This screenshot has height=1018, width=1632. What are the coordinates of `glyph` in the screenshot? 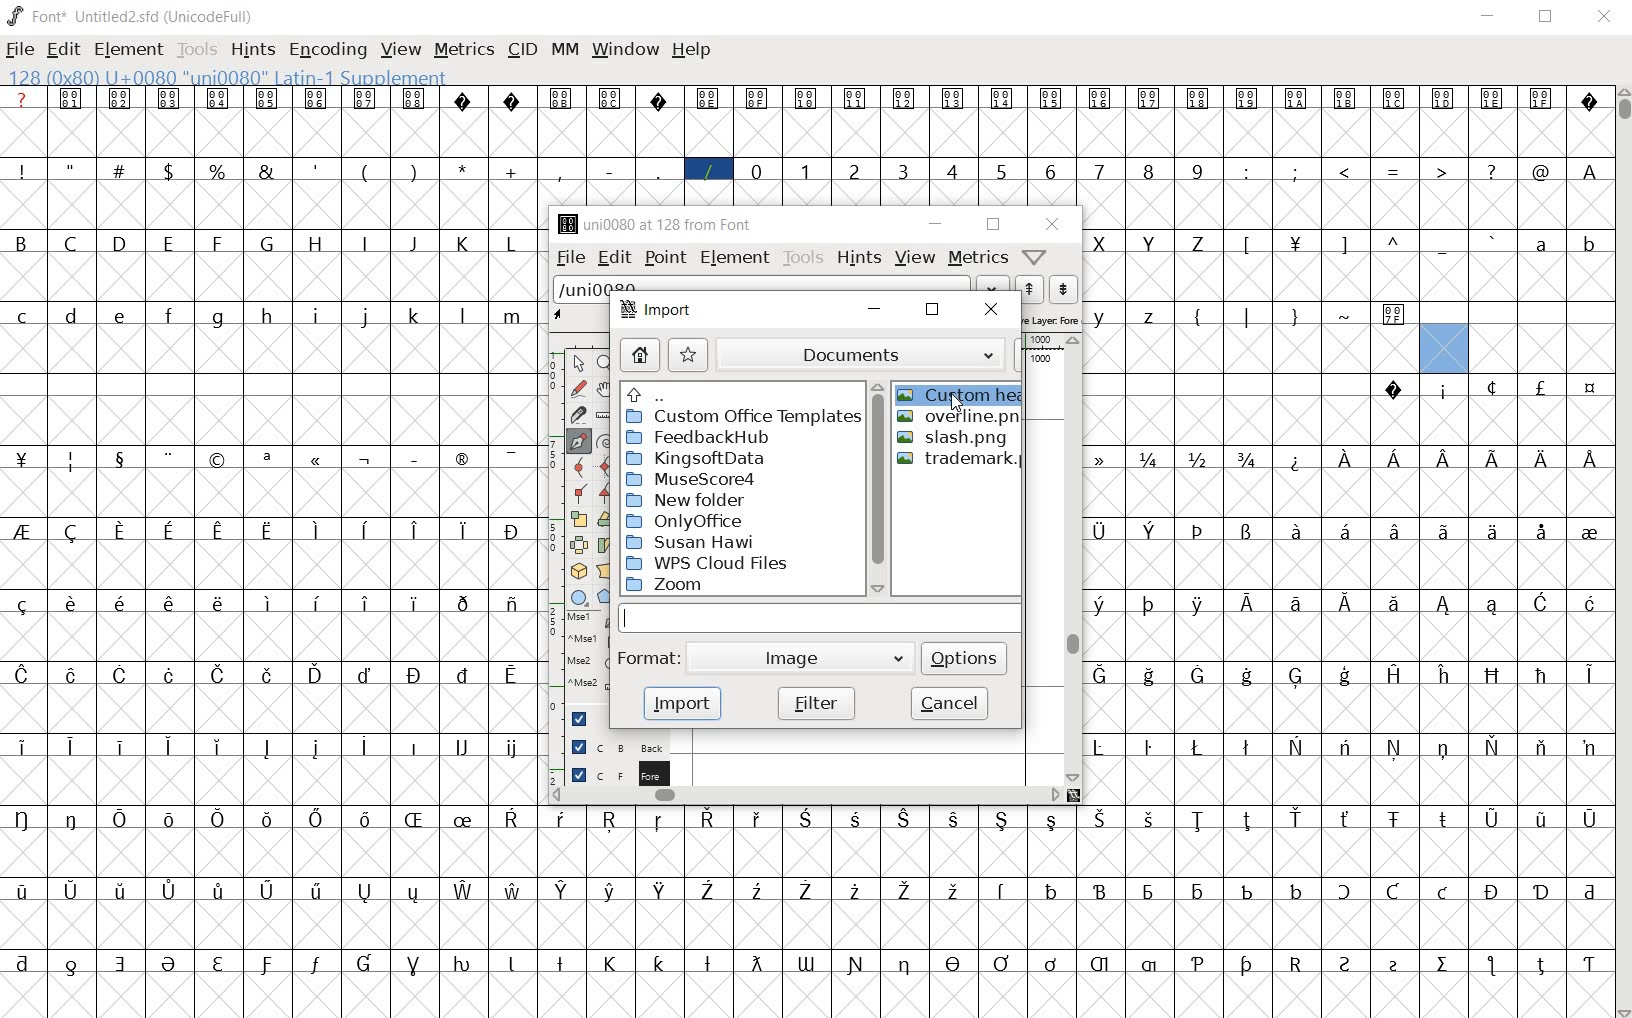 It's located at (219, 603).